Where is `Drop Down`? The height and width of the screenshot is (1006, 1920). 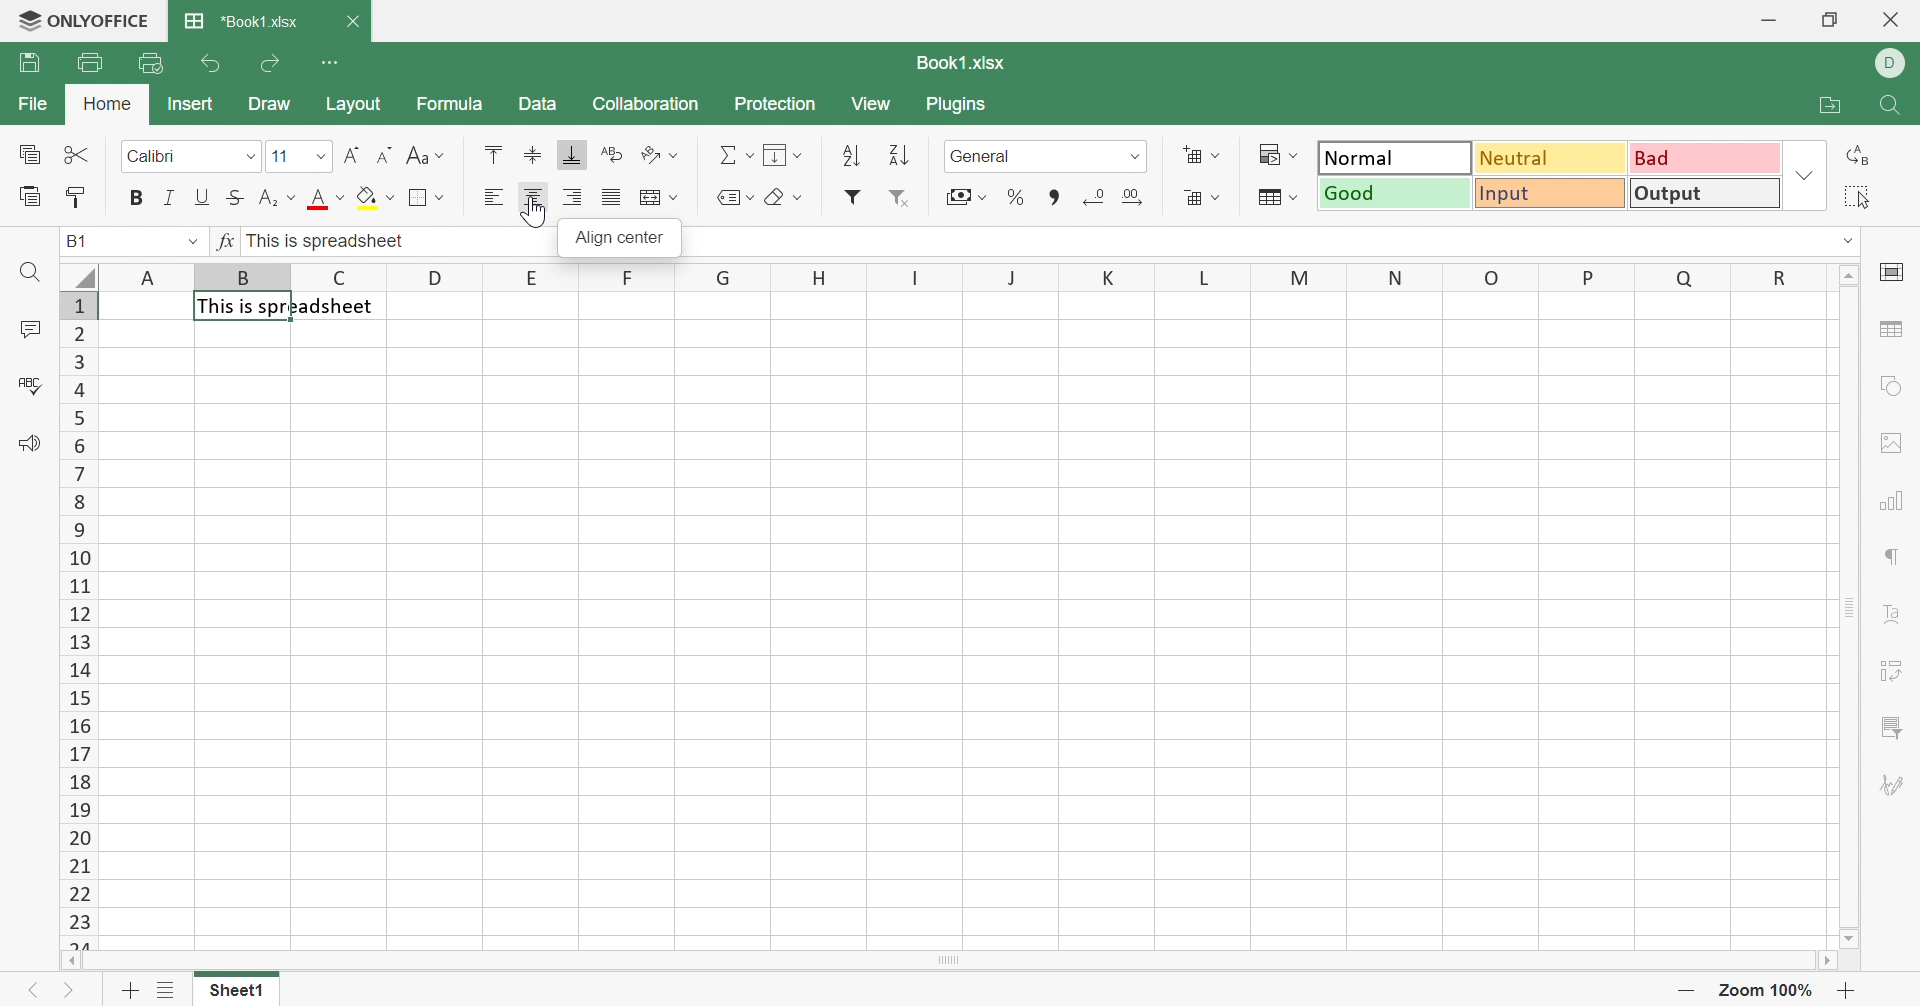 Drop Down is located at coordinates (342, 198).